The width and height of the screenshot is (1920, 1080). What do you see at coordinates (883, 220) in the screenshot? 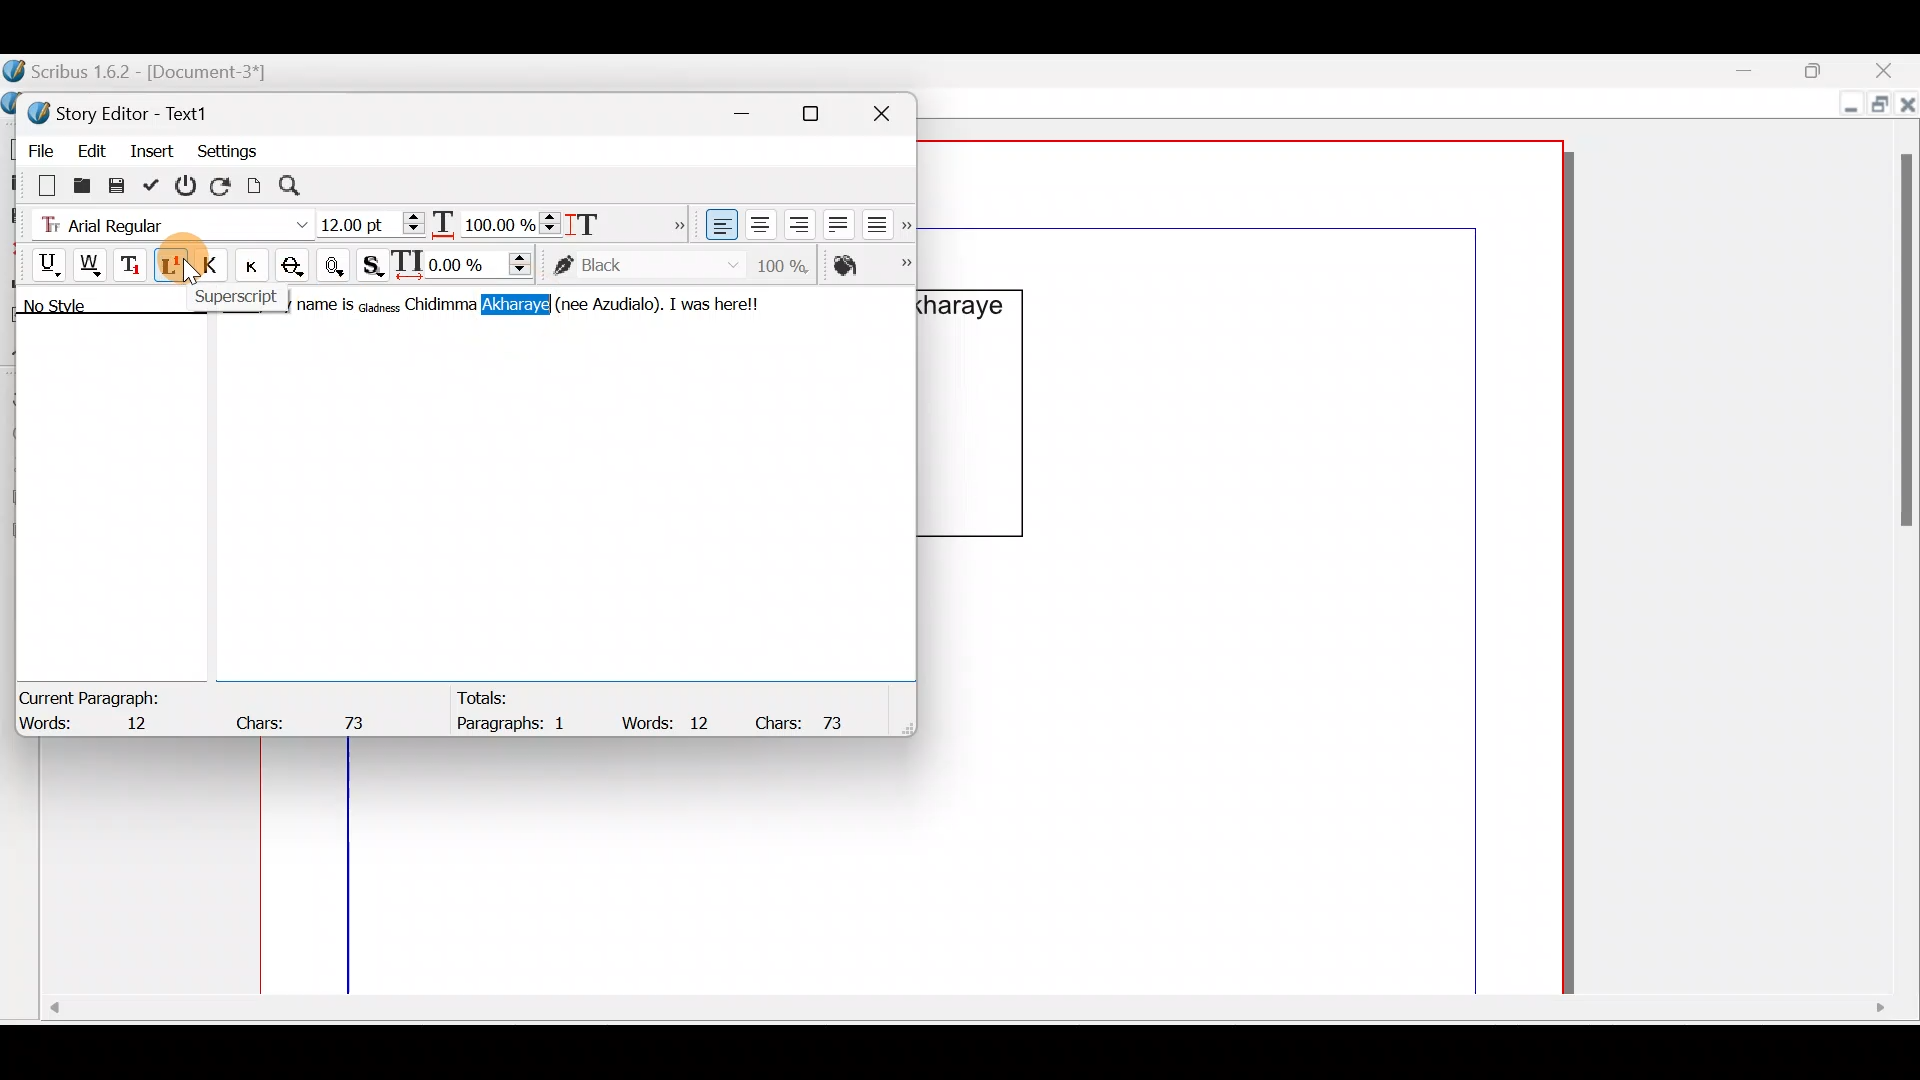
I see `Align text force justified` at bounding box center [883, 220].